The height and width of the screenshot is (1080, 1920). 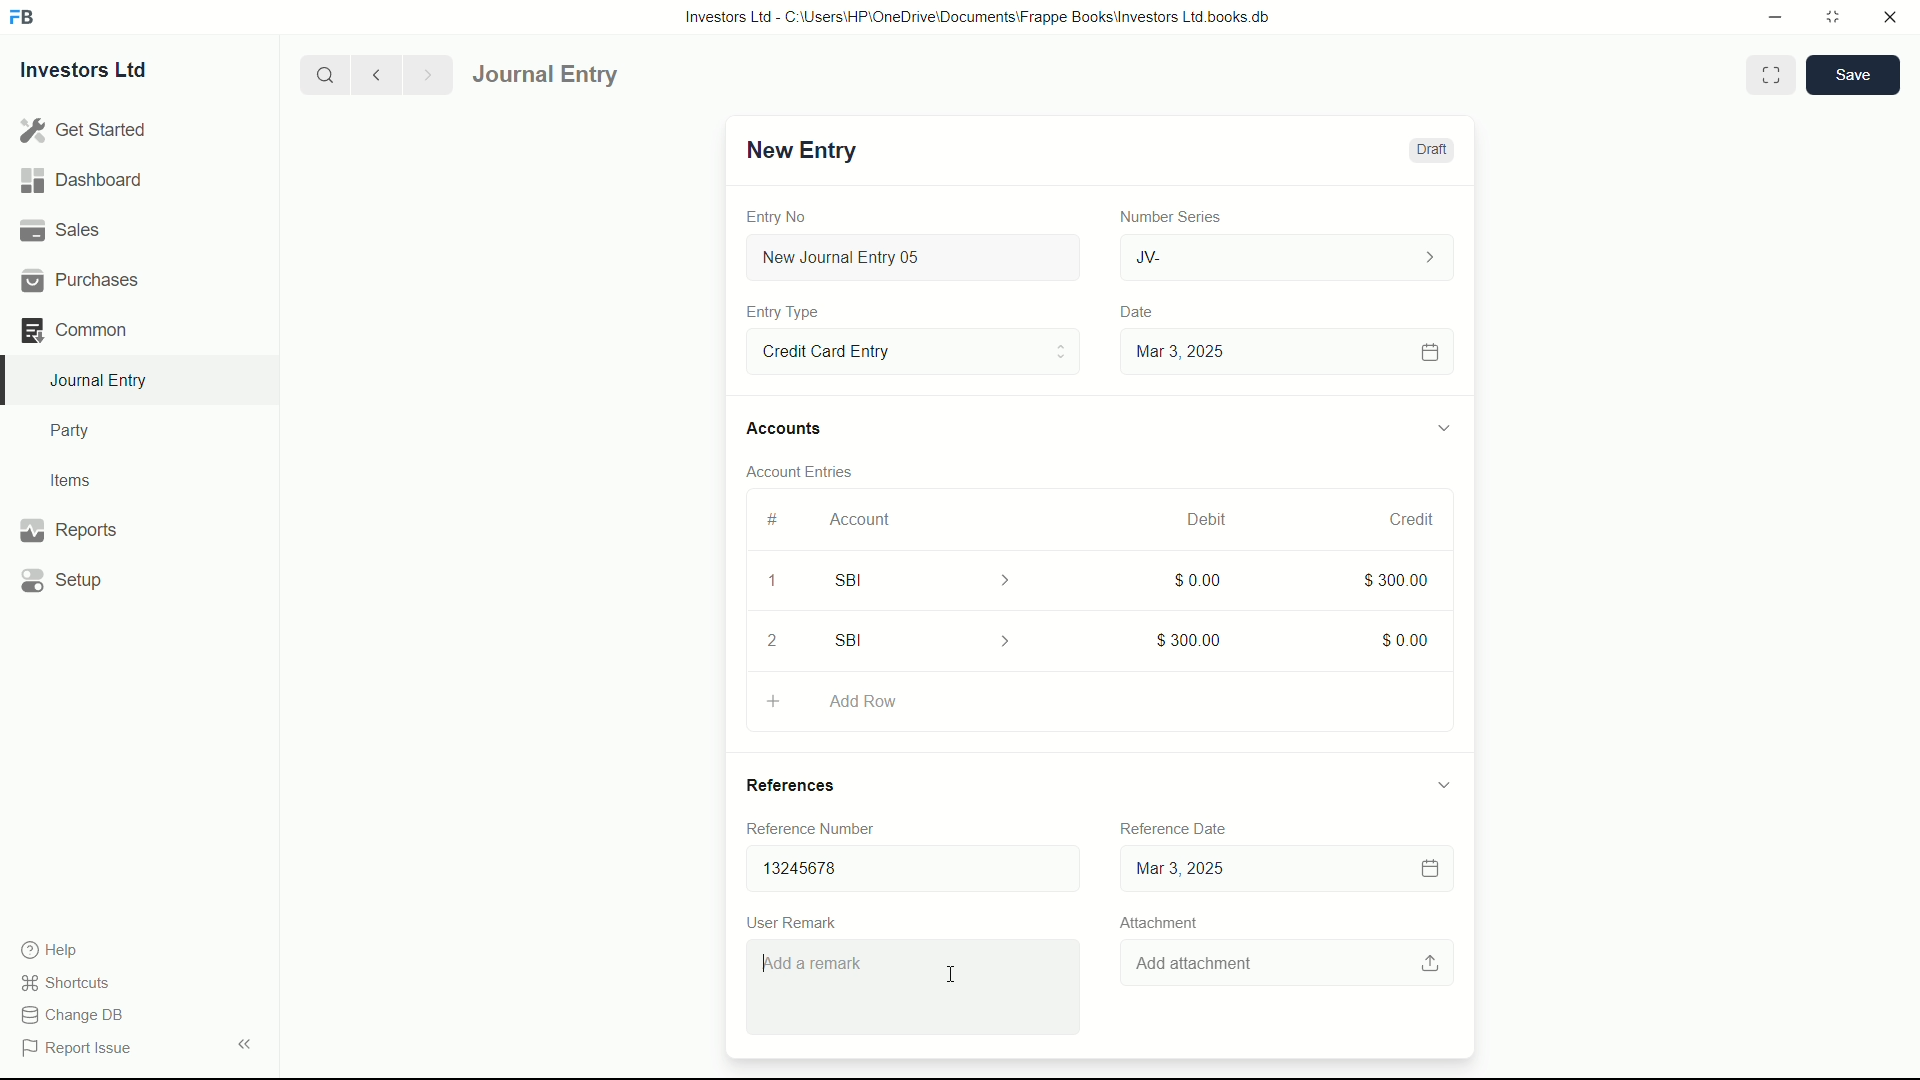 What do you see at coordinates (1162, 215) in the screenshot?
I see `Number Series` at bounding box center [1162, 215].